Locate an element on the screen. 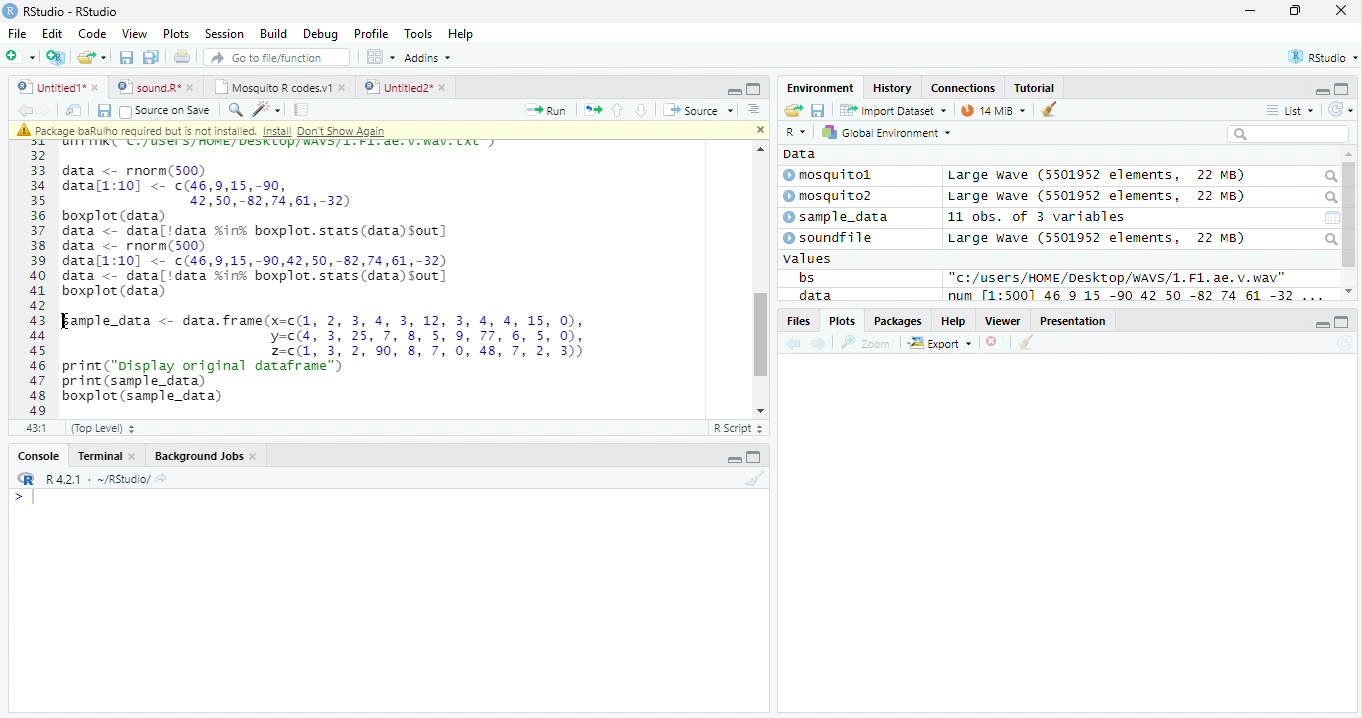  "c:/users/HOME /Desktop/WAVS/1.F1. ae. v.wav" is located at coordinates (1118, 277).